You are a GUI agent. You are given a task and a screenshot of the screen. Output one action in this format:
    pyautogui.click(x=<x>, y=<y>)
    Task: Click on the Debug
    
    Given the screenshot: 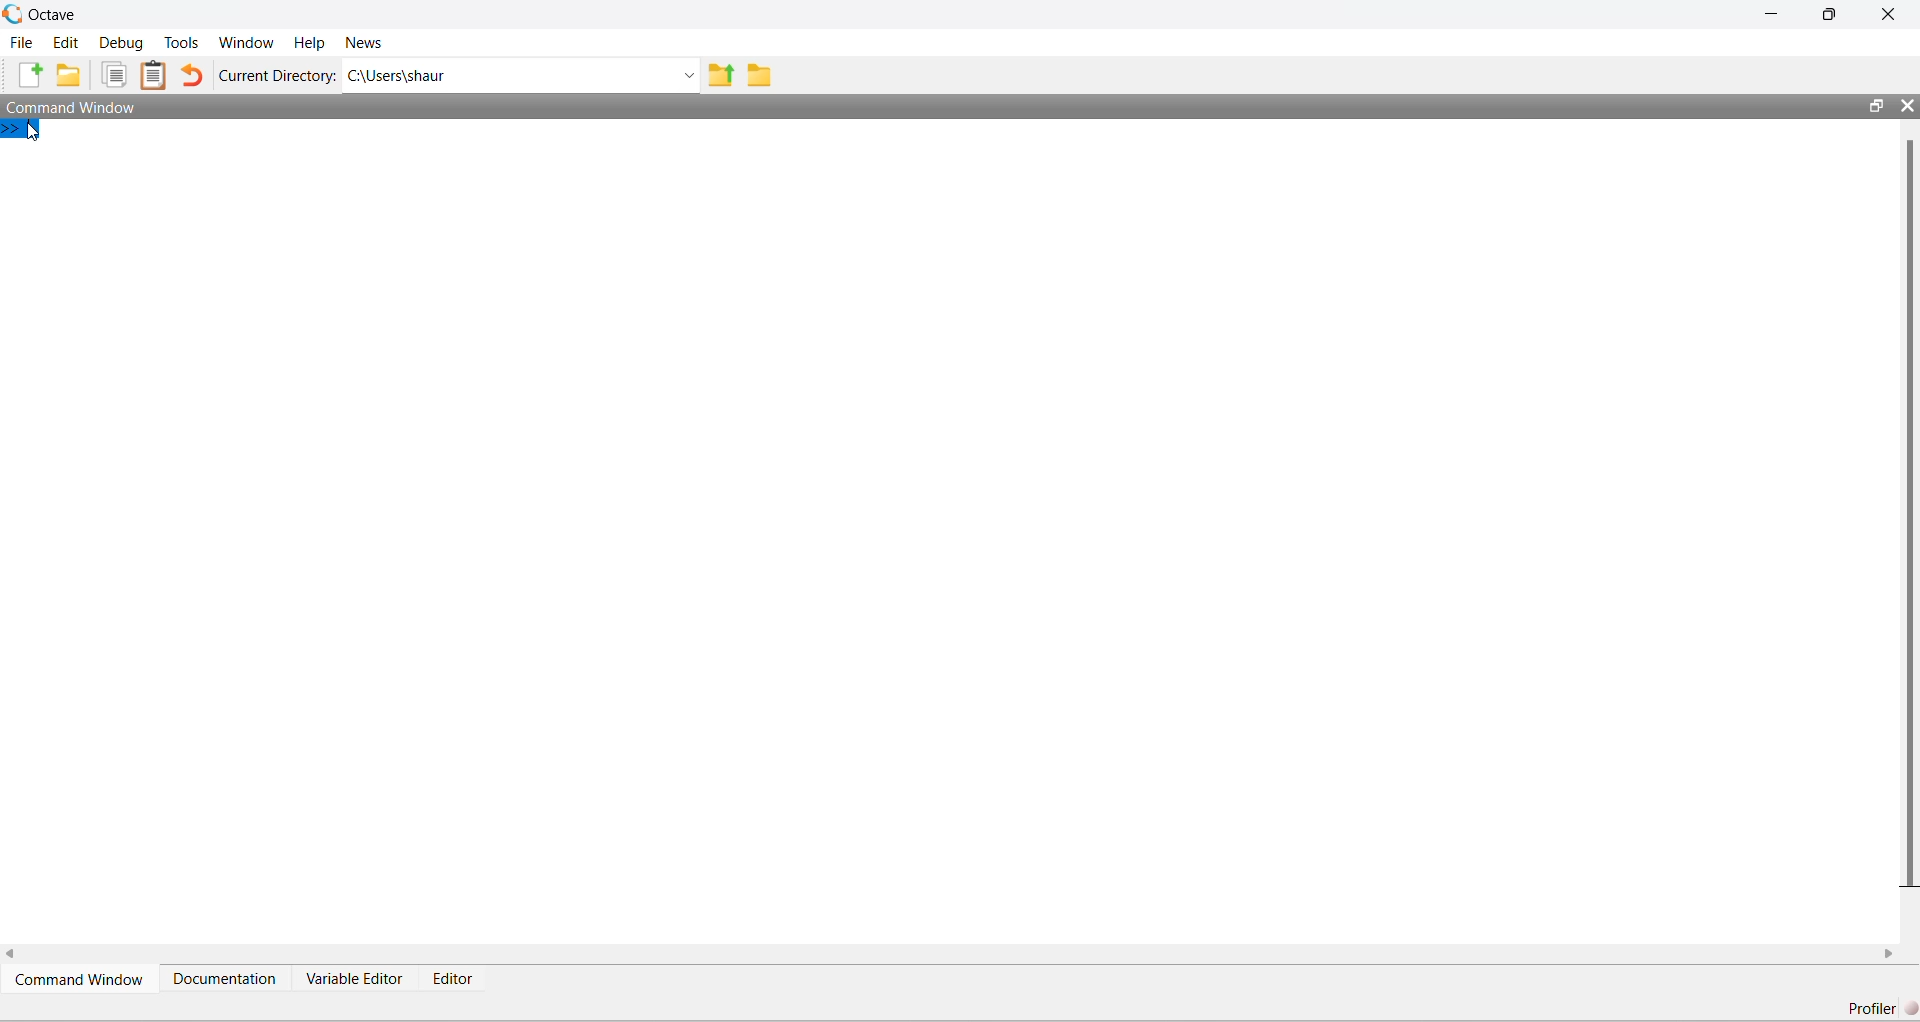 What is the action you would take?
    pyautogui.click(x=121, y=43)
    